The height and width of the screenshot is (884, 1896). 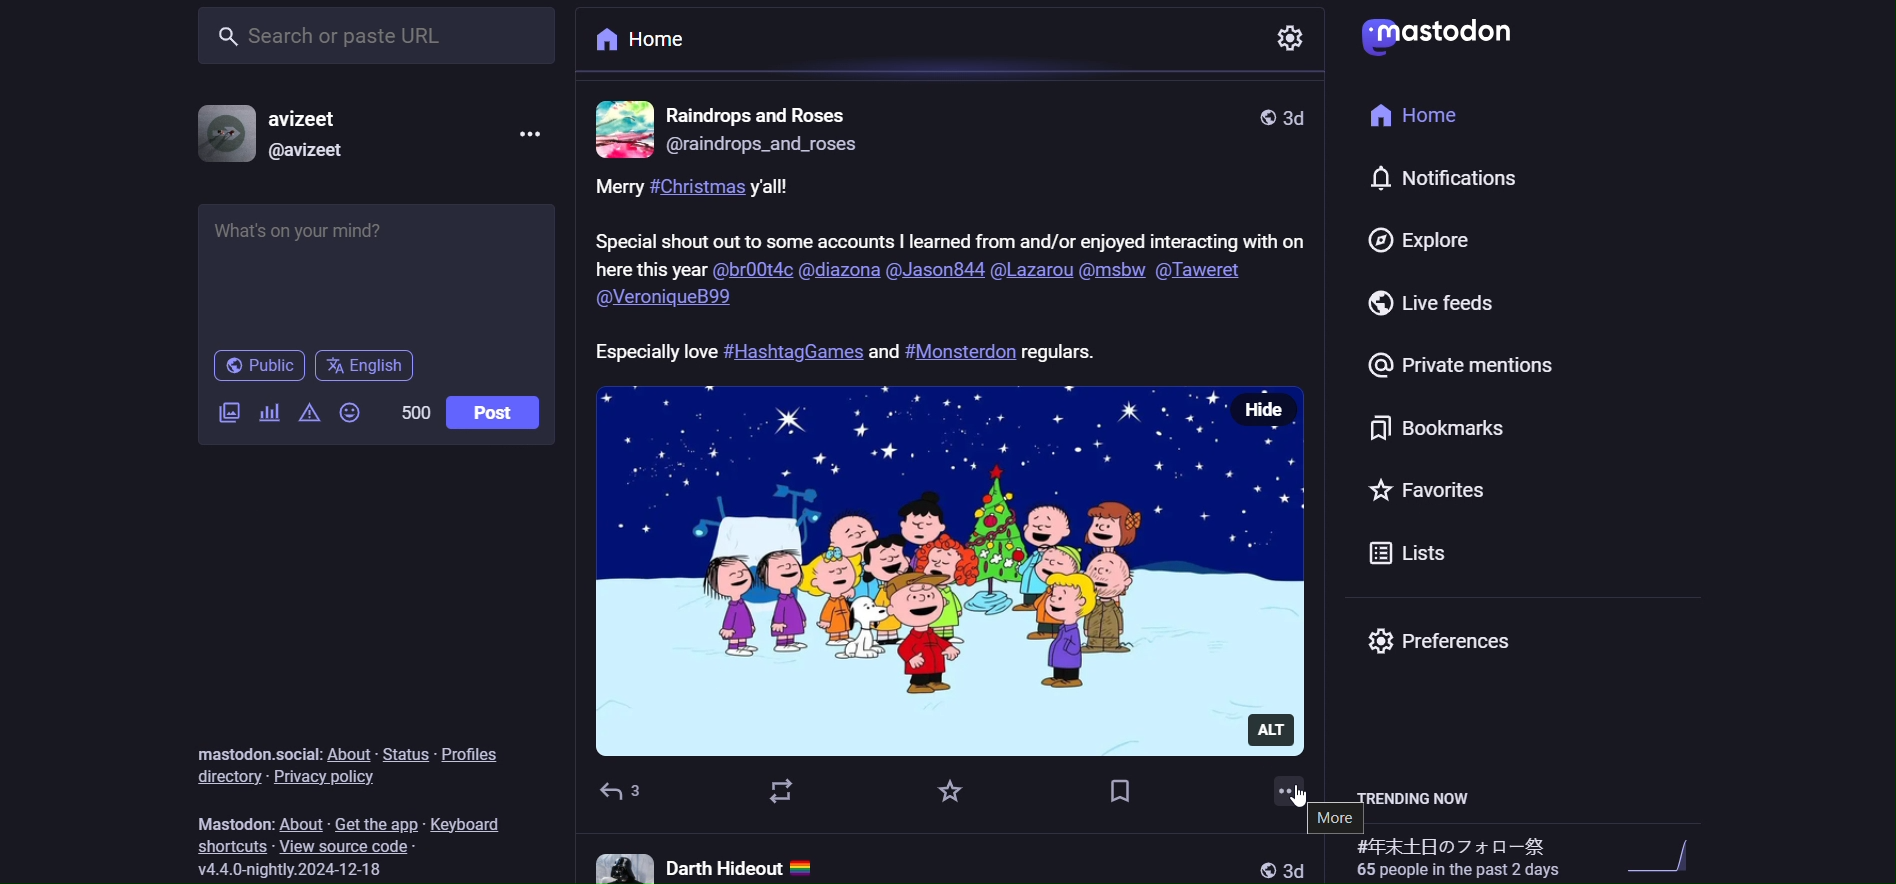 I want to click on name, so click(x=764, y=114).